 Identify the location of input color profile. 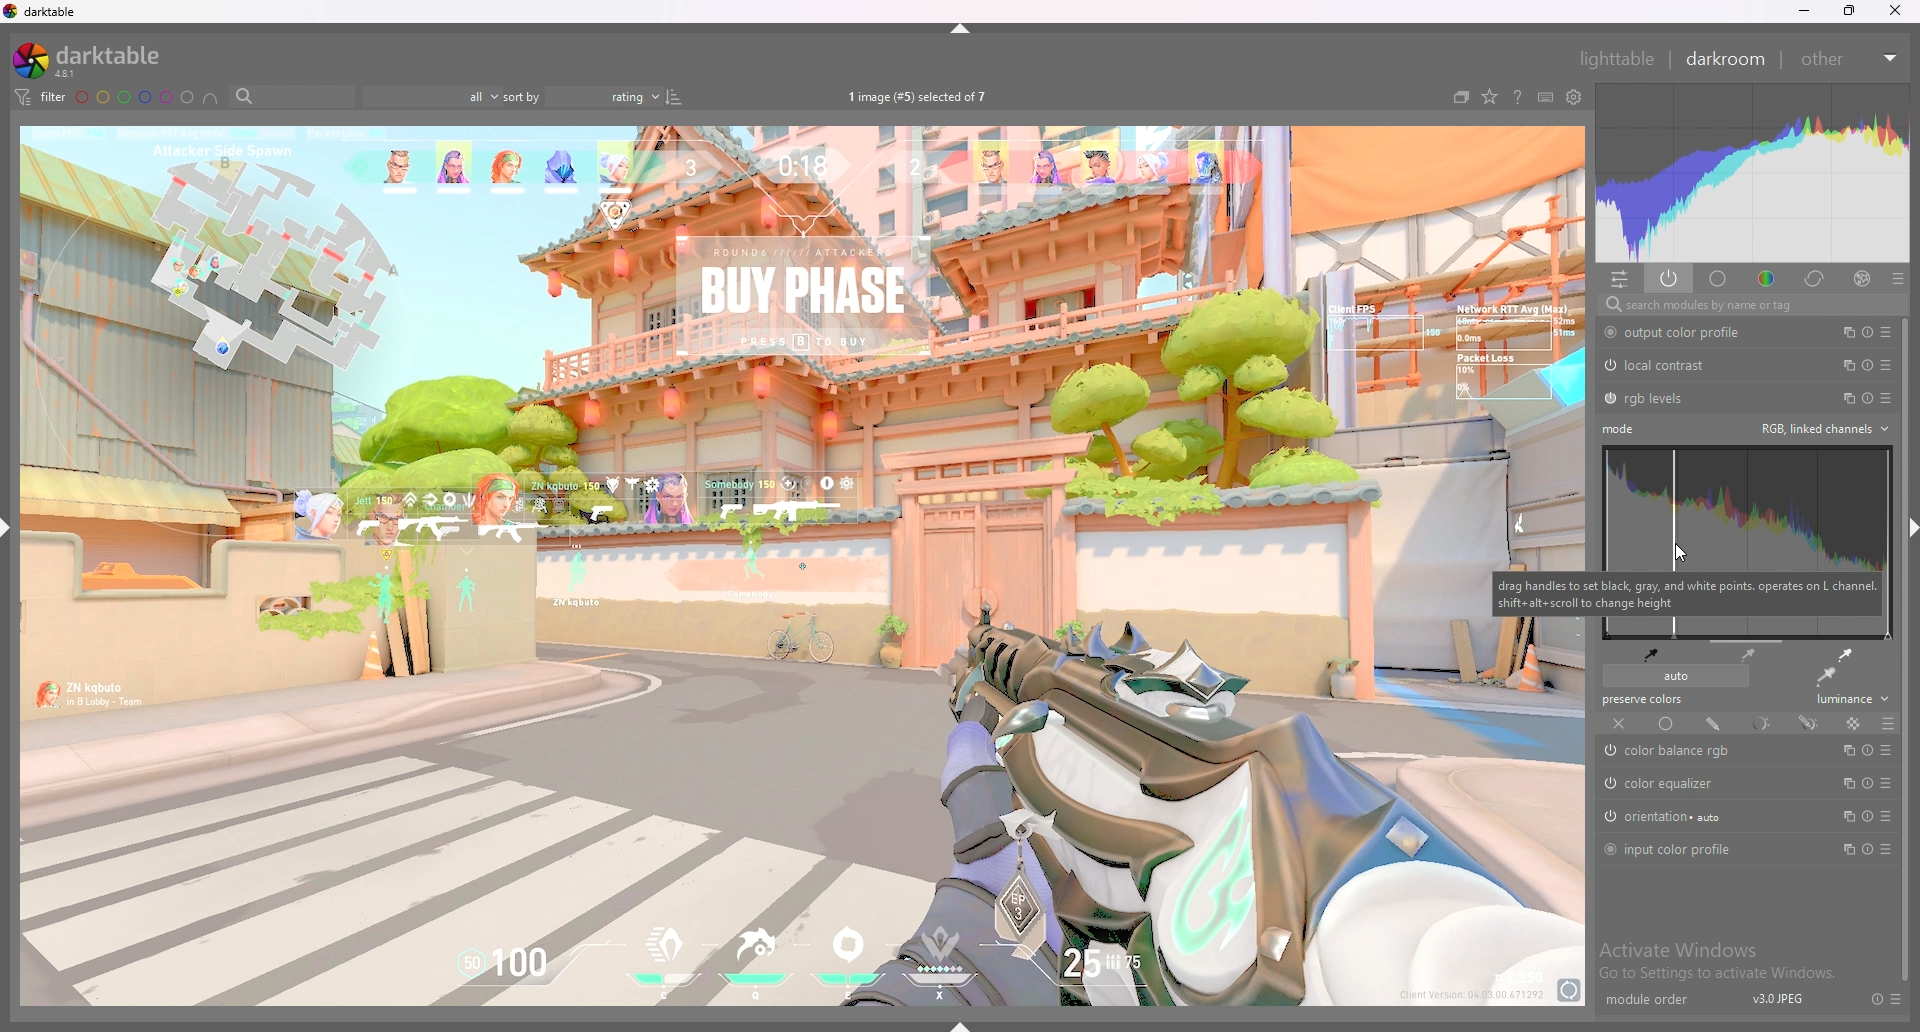
(1679, 849).